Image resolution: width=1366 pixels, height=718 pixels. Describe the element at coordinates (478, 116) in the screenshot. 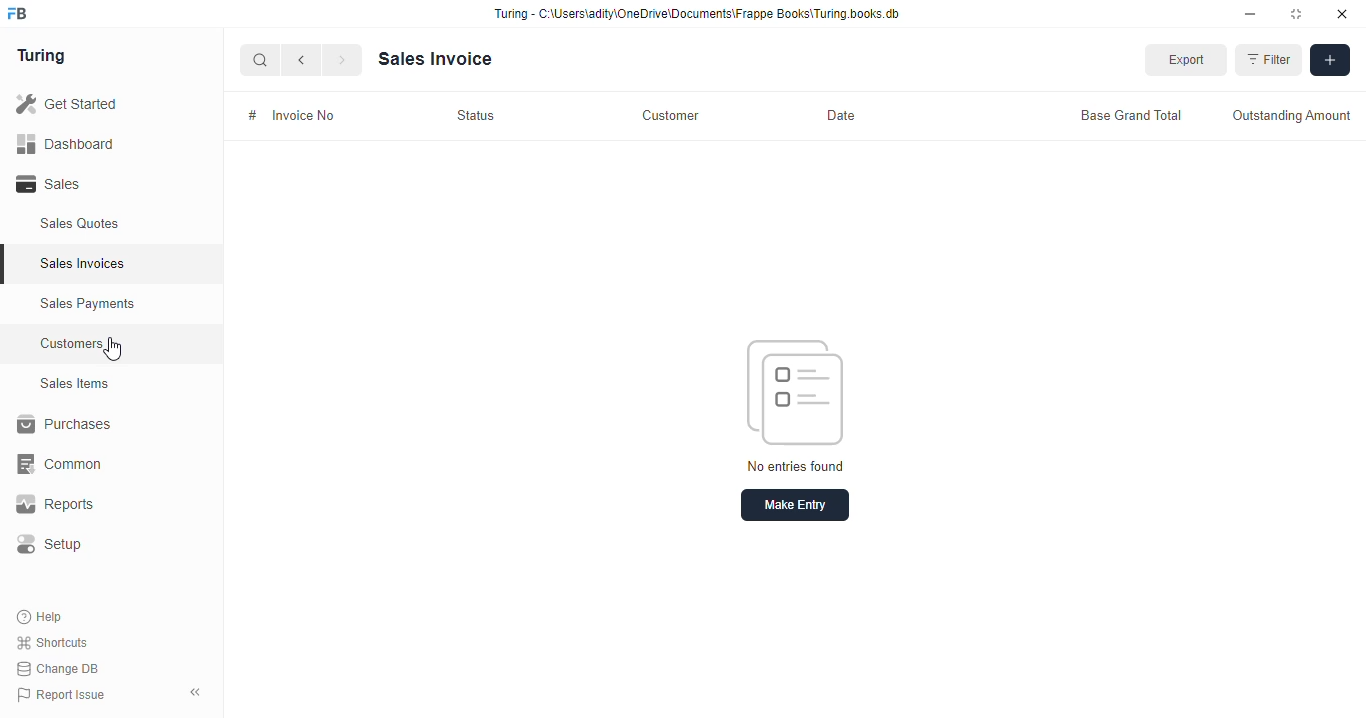

I see `Status` at that location.